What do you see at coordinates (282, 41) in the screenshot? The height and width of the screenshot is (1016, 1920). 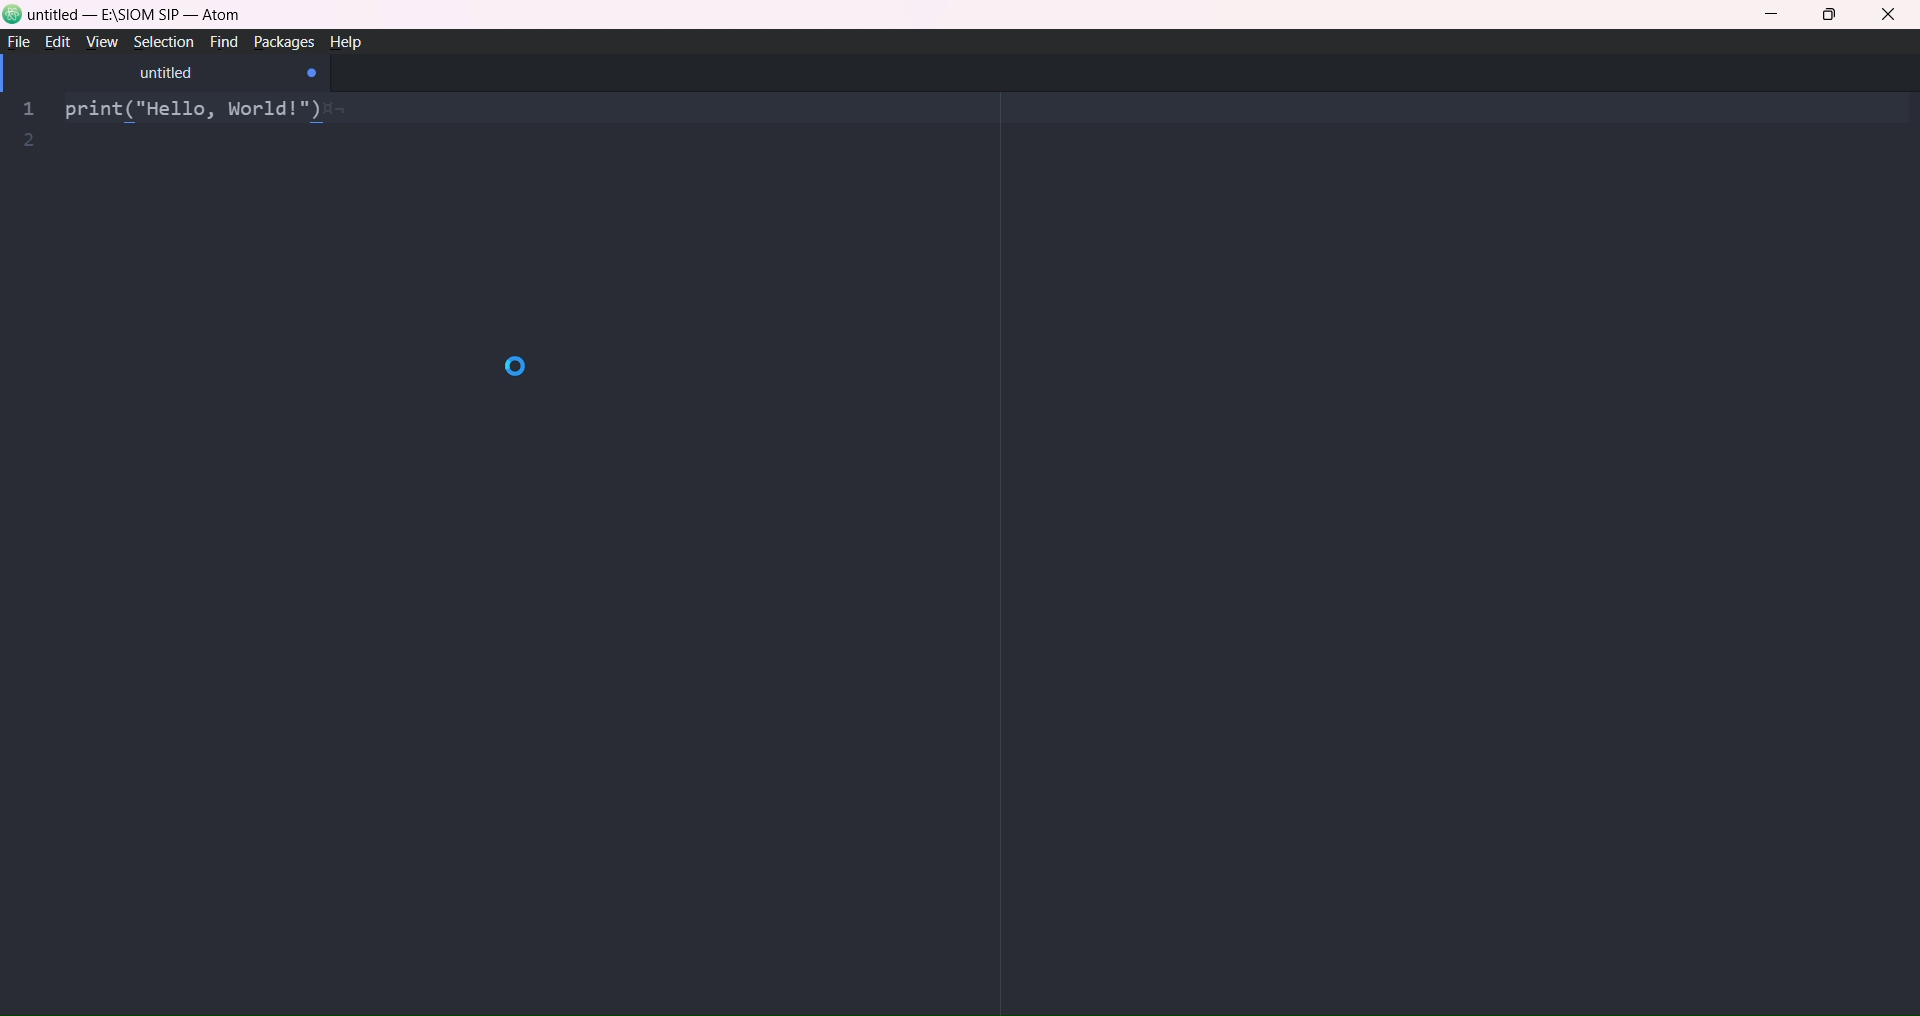 I see `packages` at bounding box center [282, 41].